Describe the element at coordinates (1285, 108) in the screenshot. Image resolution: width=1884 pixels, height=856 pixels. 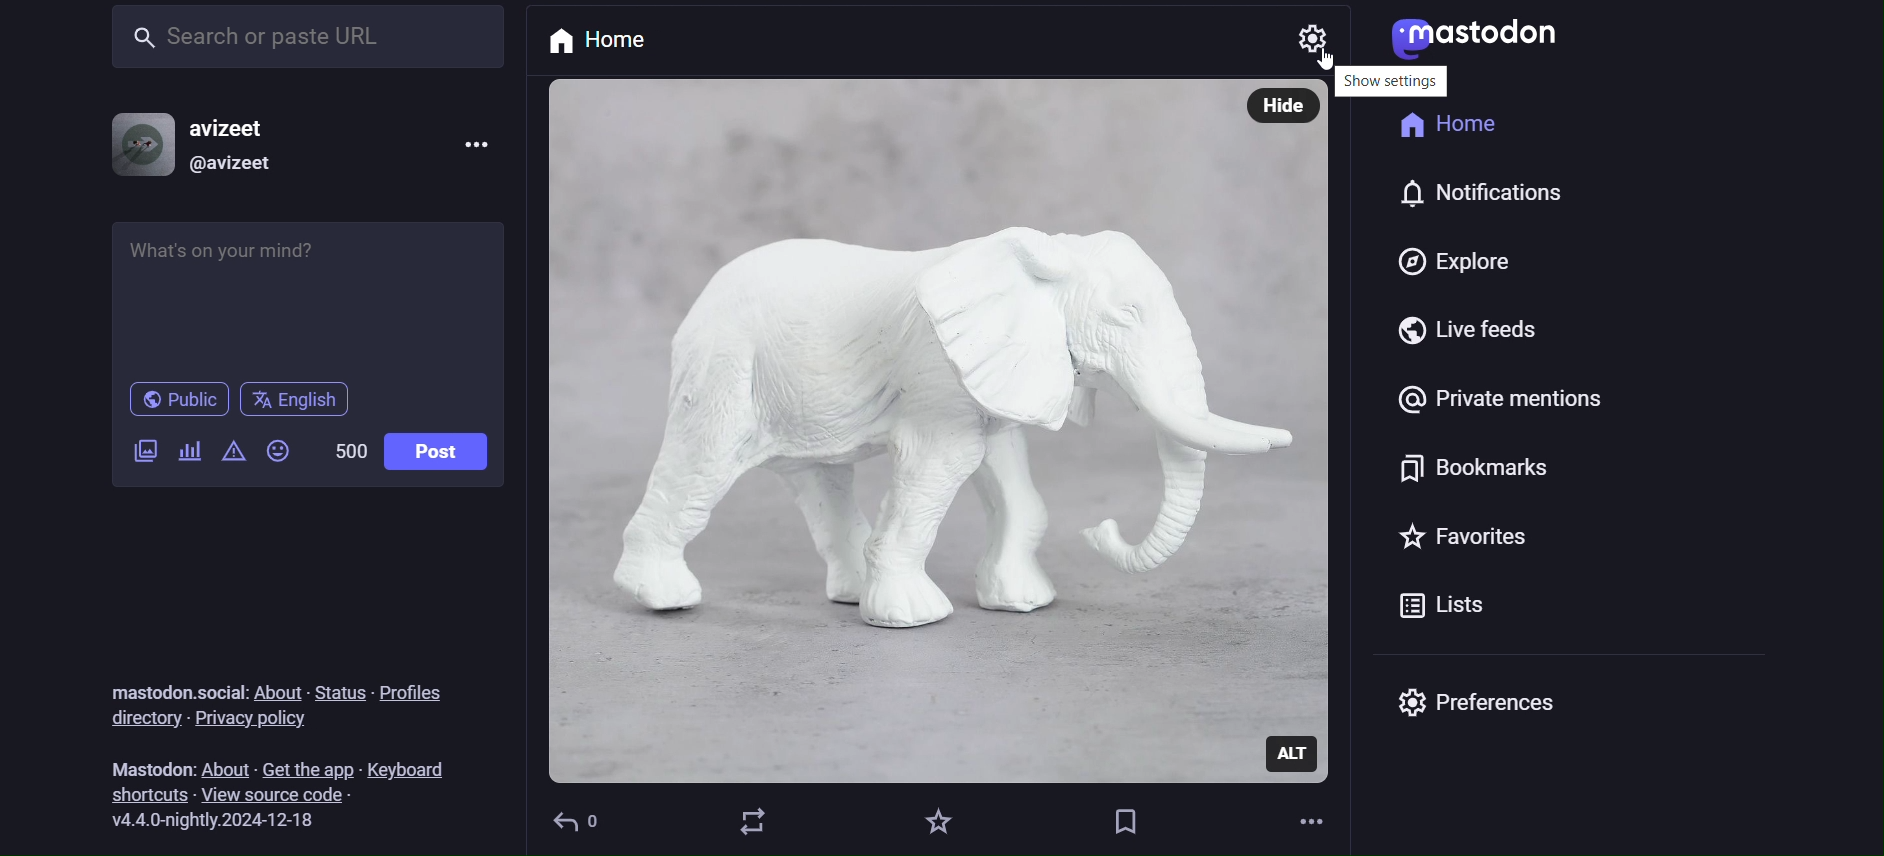
I see `Hide` at that location.